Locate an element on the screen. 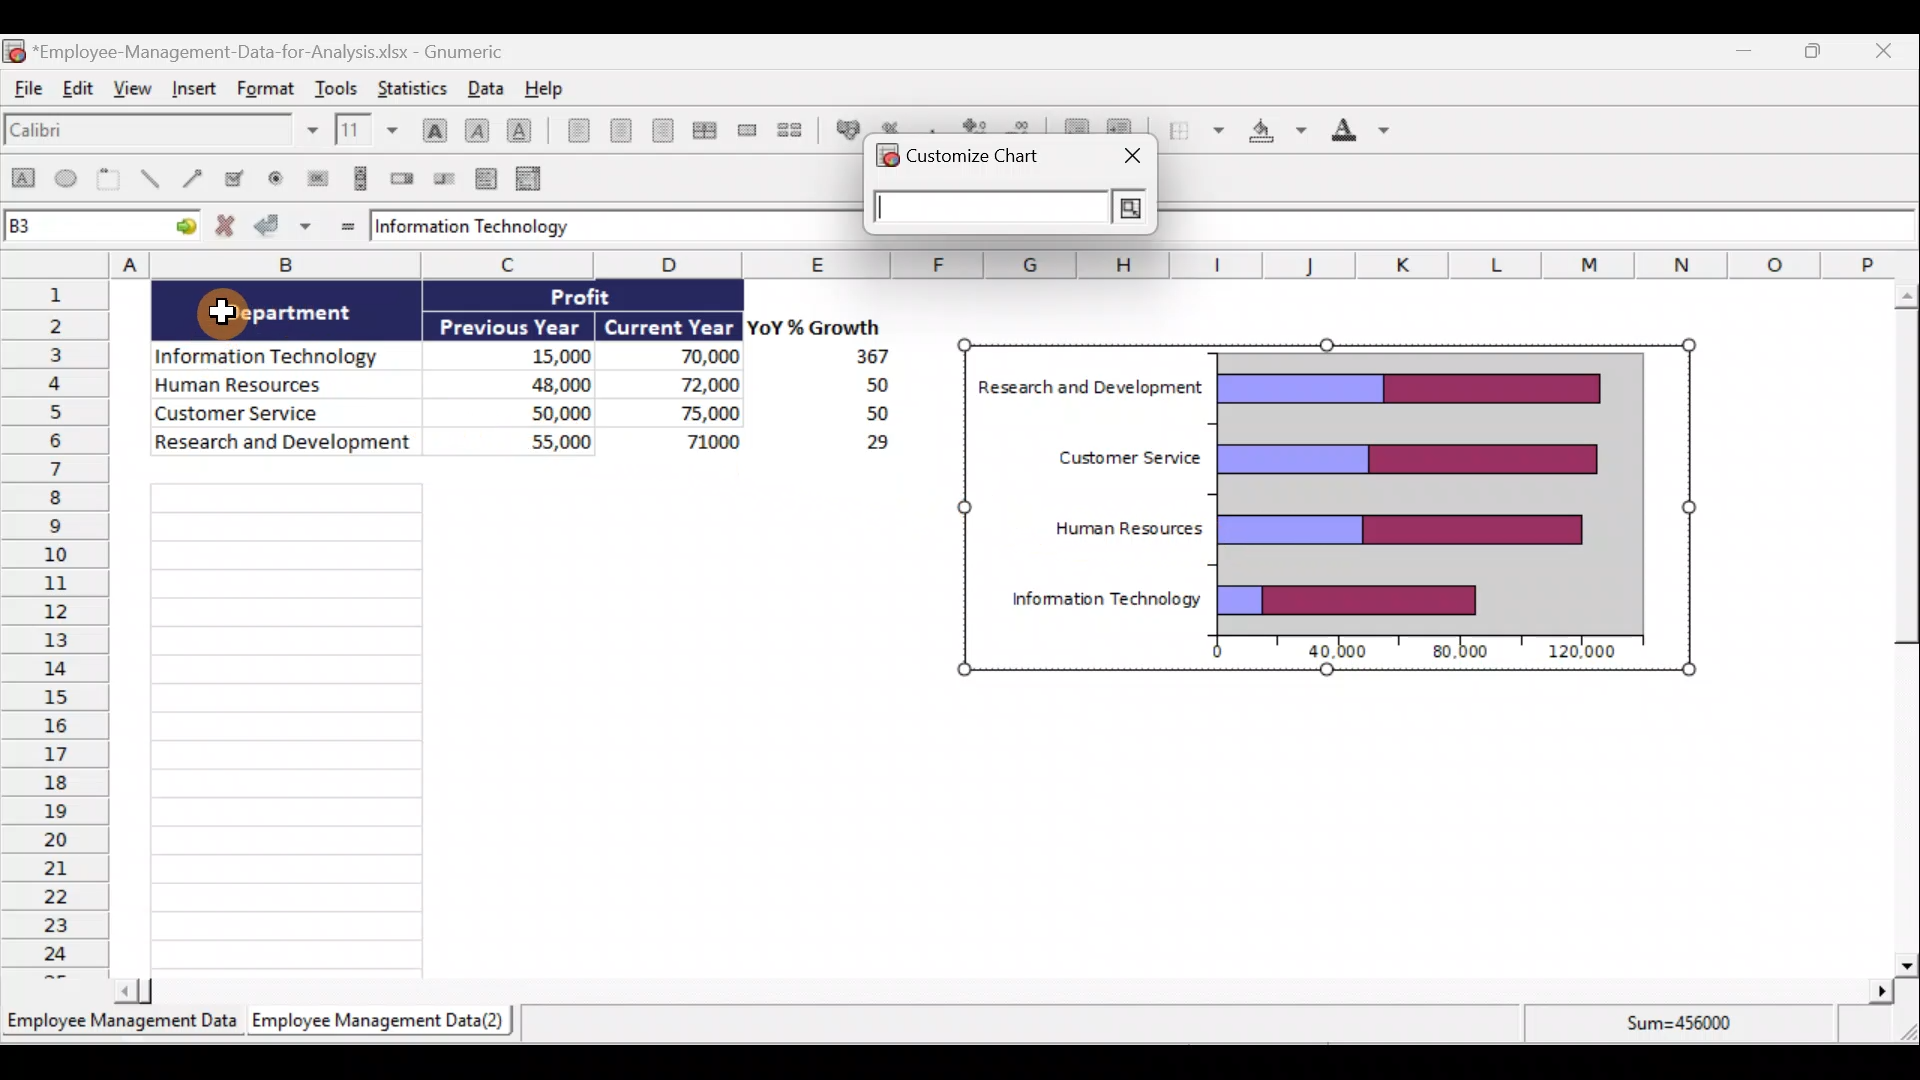  Gnumeric logo is located at coordinates (886, 159).